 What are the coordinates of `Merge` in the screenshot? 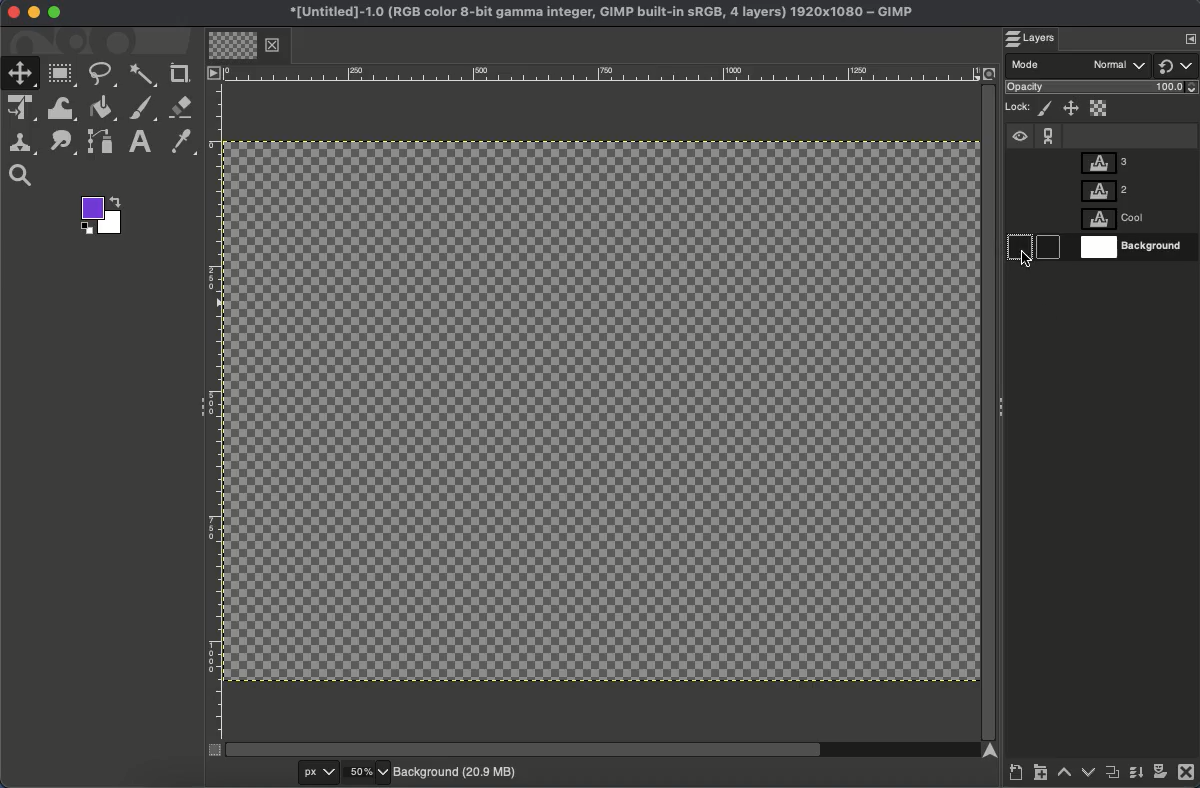 It's located at (1135, 777).